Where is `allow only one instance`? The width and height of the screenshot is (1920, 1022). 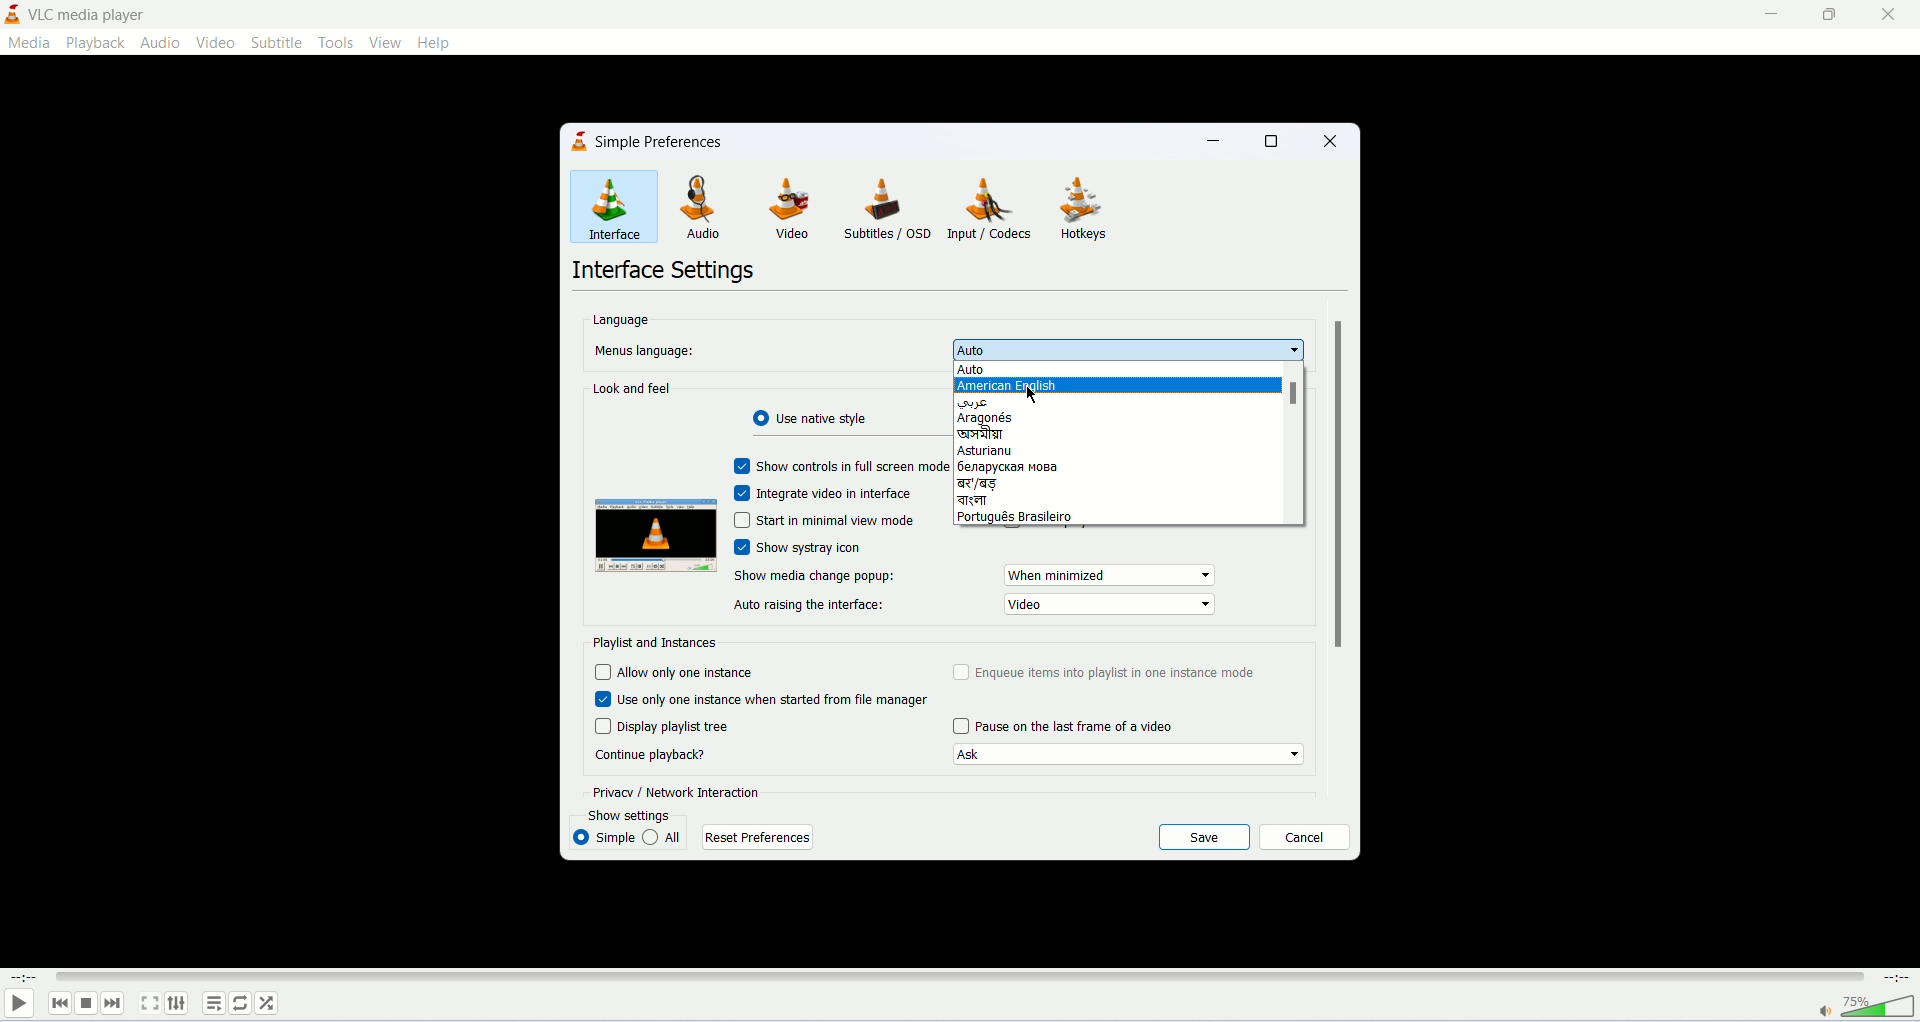 allow only one instance is located at coordinates (675, 672).